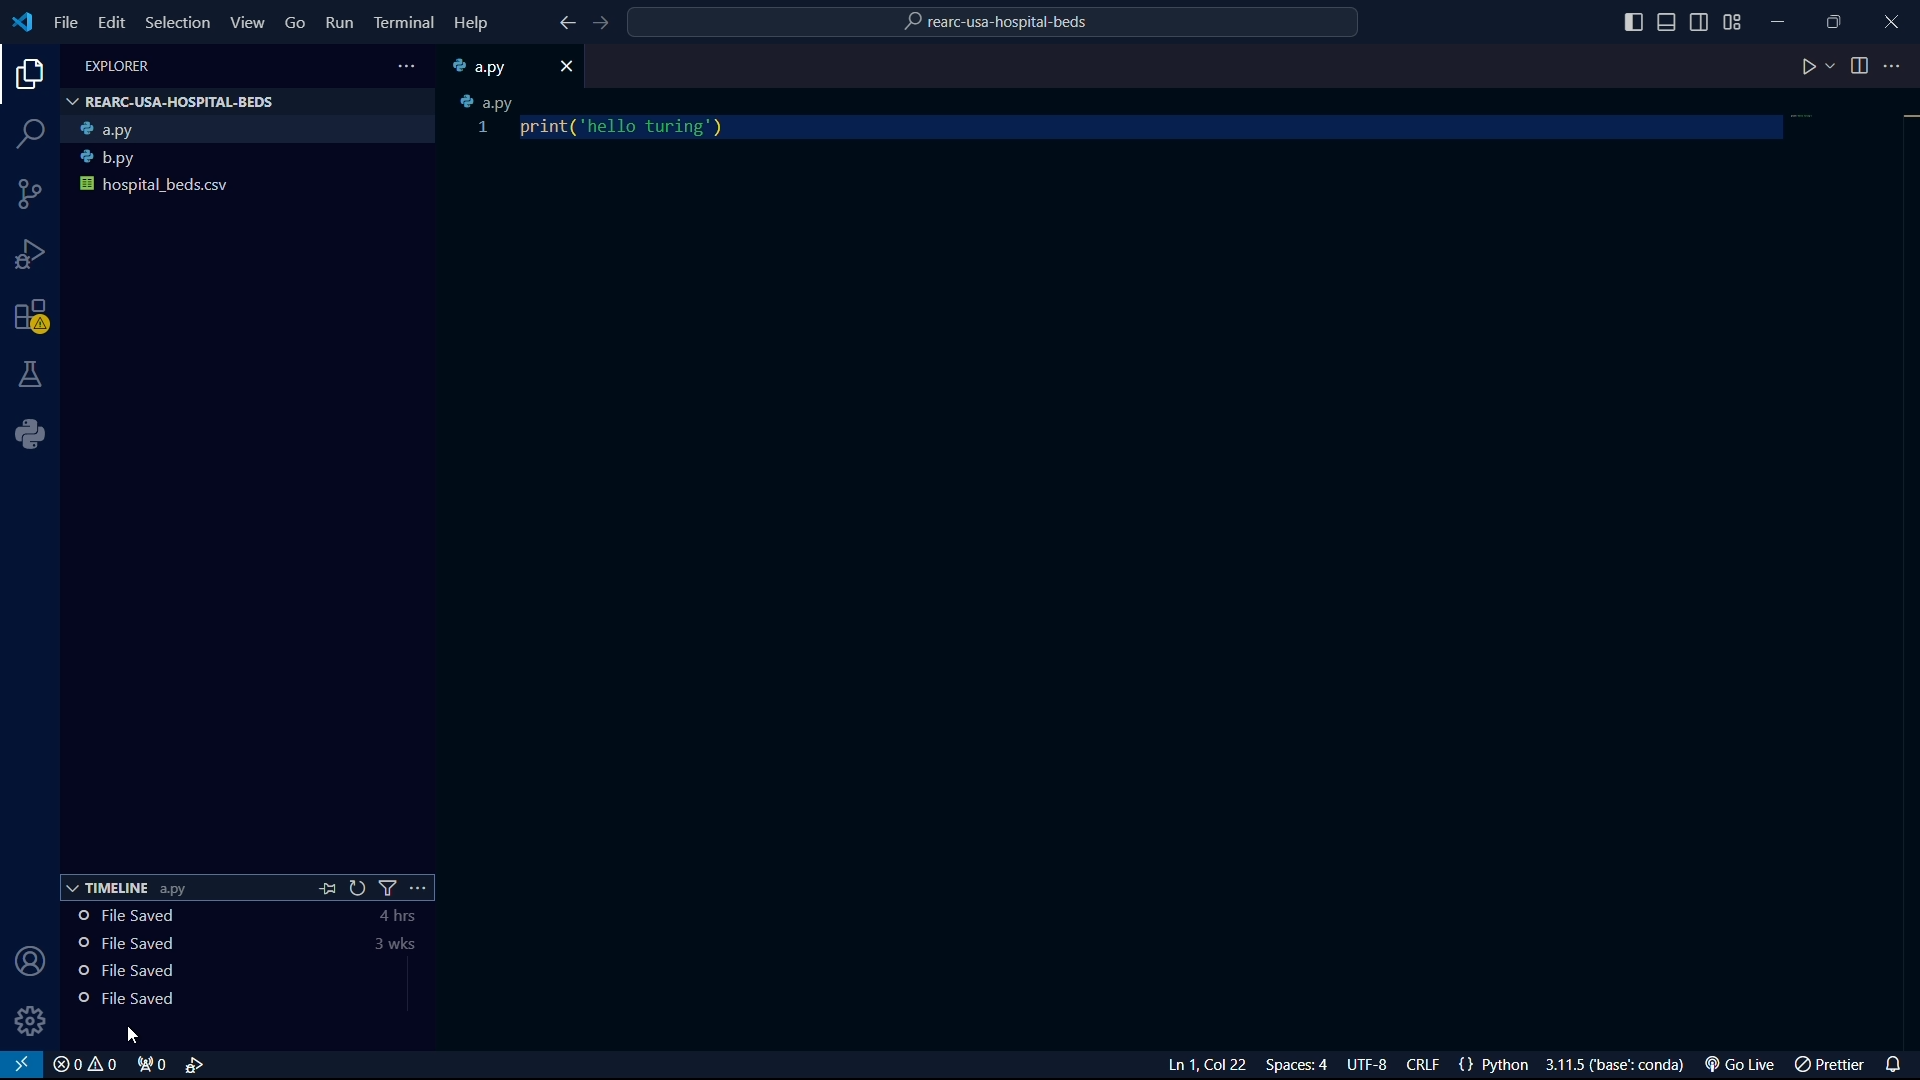 The image size is (1920, 1080). I want to click on folder name, so click(996, 25).